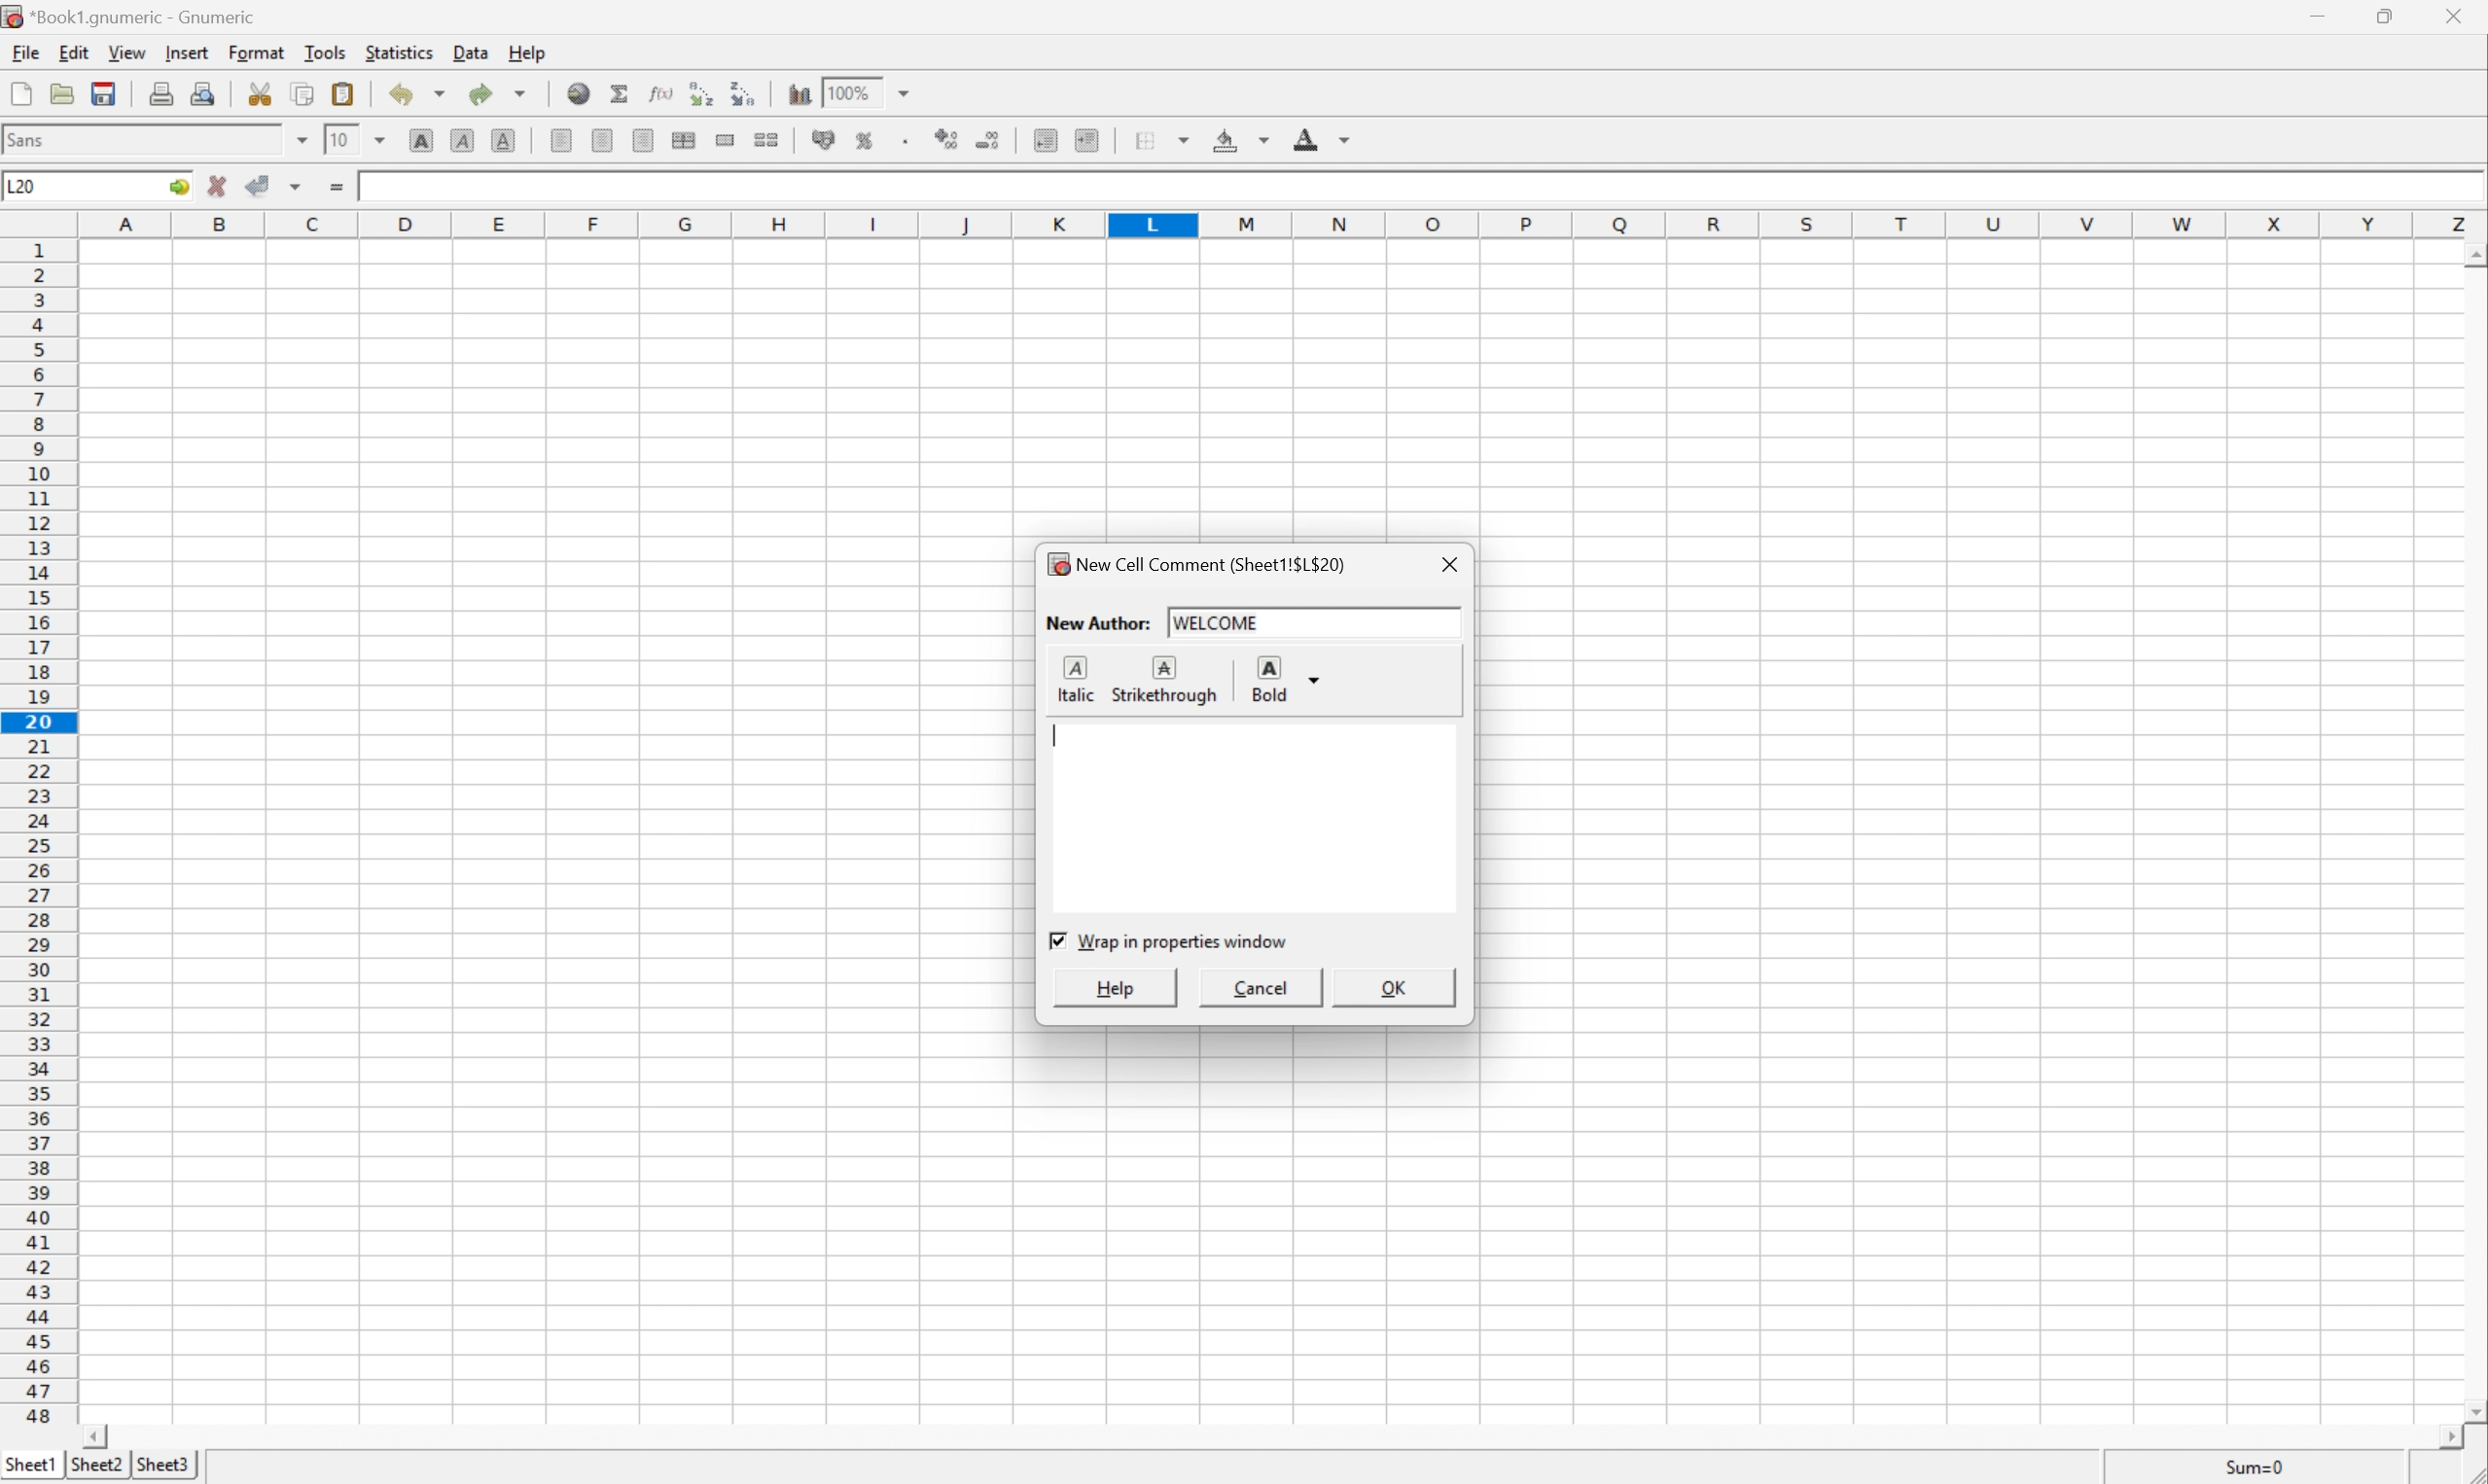 The height and width of the screenshot is (1484, 2488). What do you see at coordinates (129, 51) in the screenshot?
I see `View` at bounding box center [129, 51].